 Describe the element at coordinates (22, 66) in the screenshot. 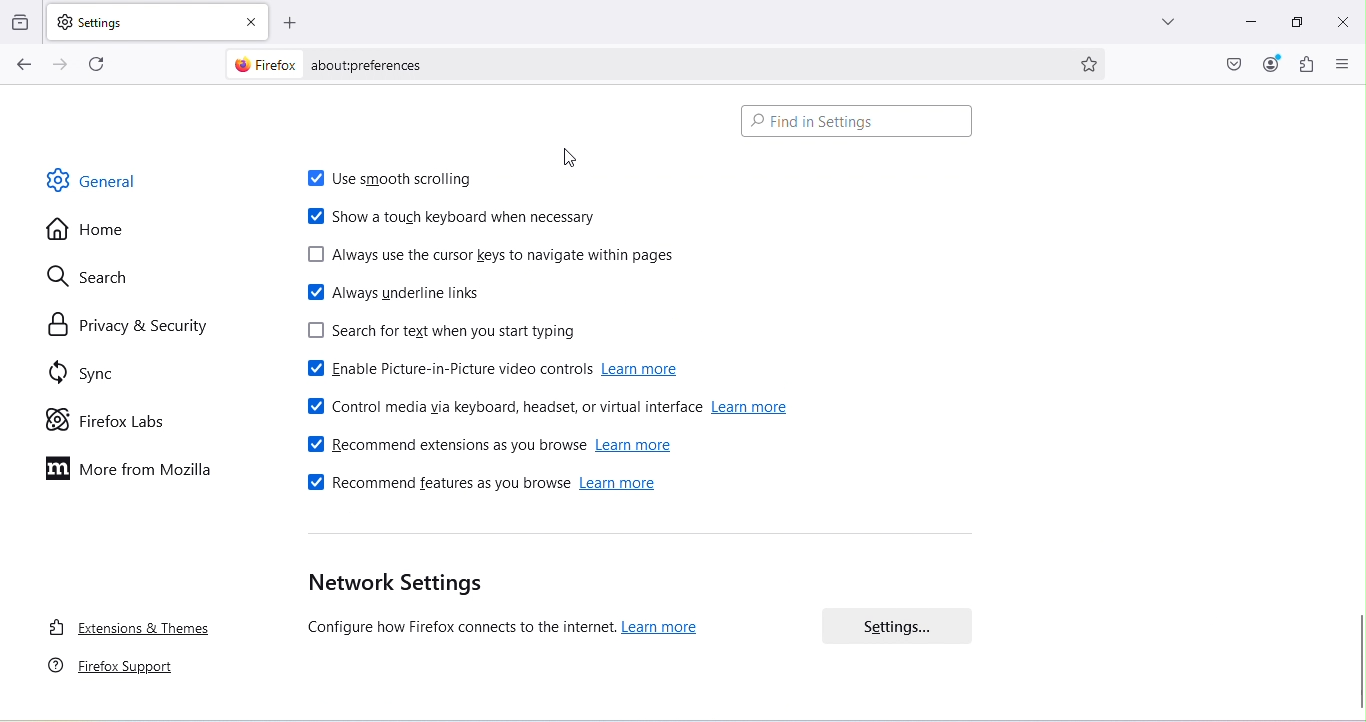

I see `Go back one page` at that location.